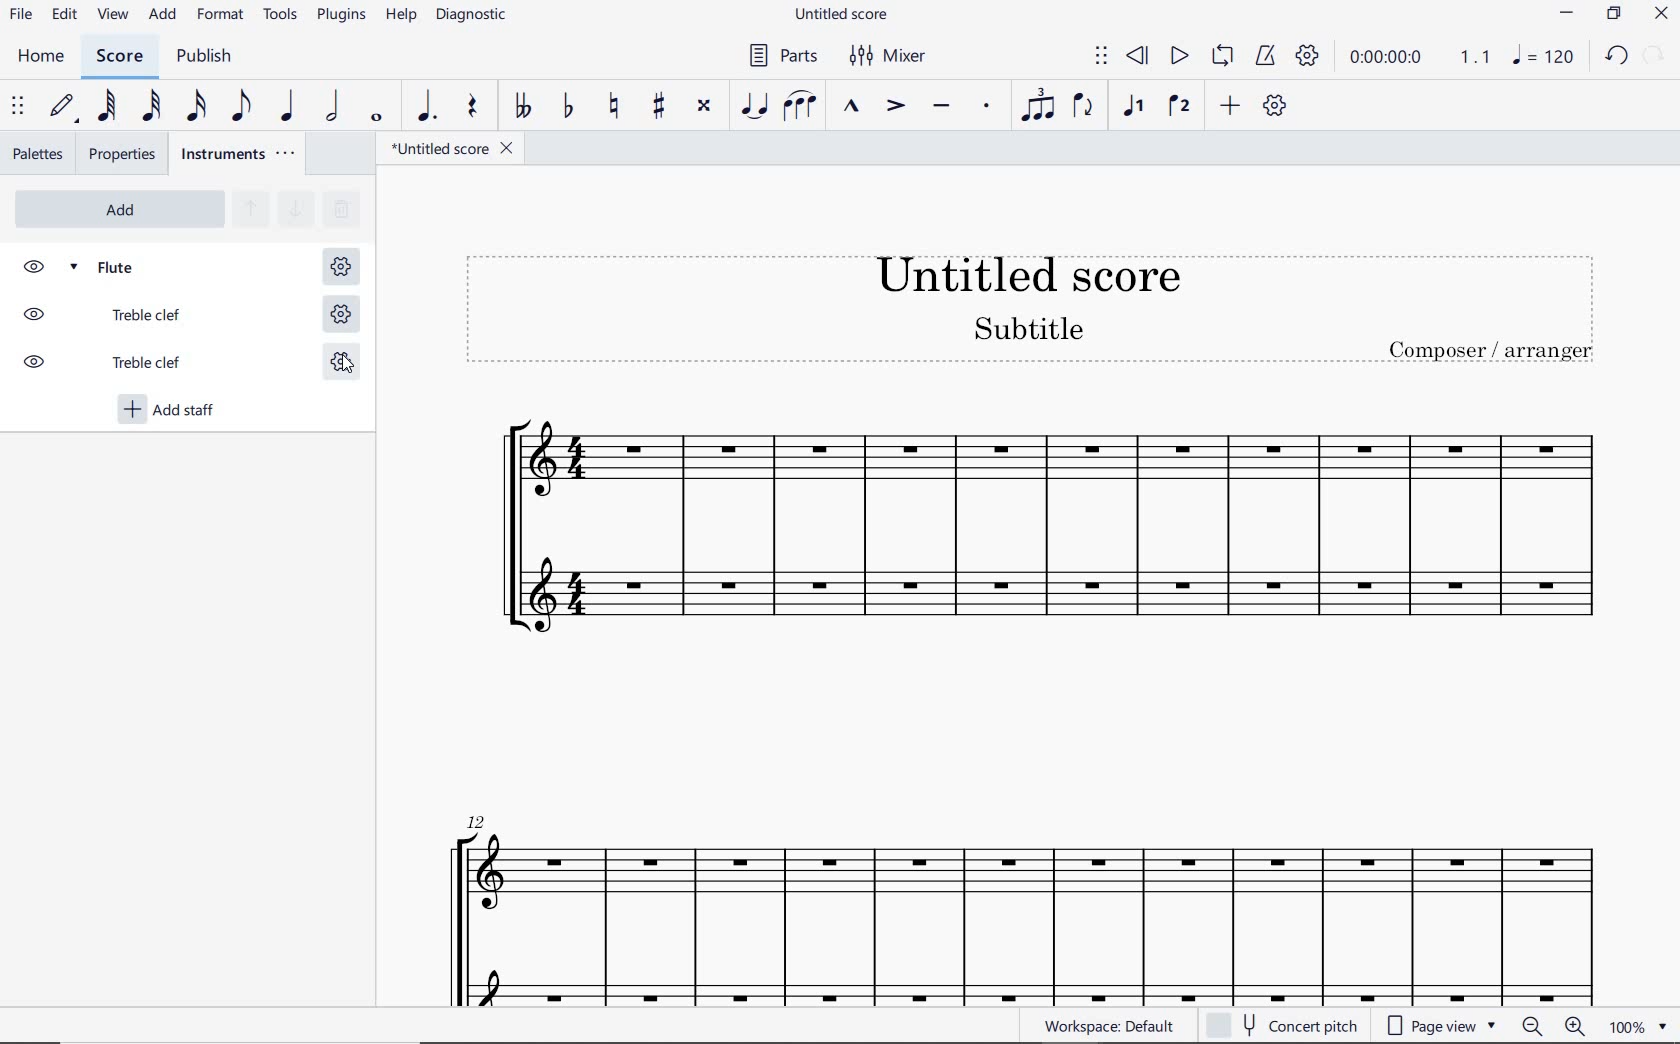 The width and height of the screenshot is (1680, 1044). I want to click on file, so click(22, 19).